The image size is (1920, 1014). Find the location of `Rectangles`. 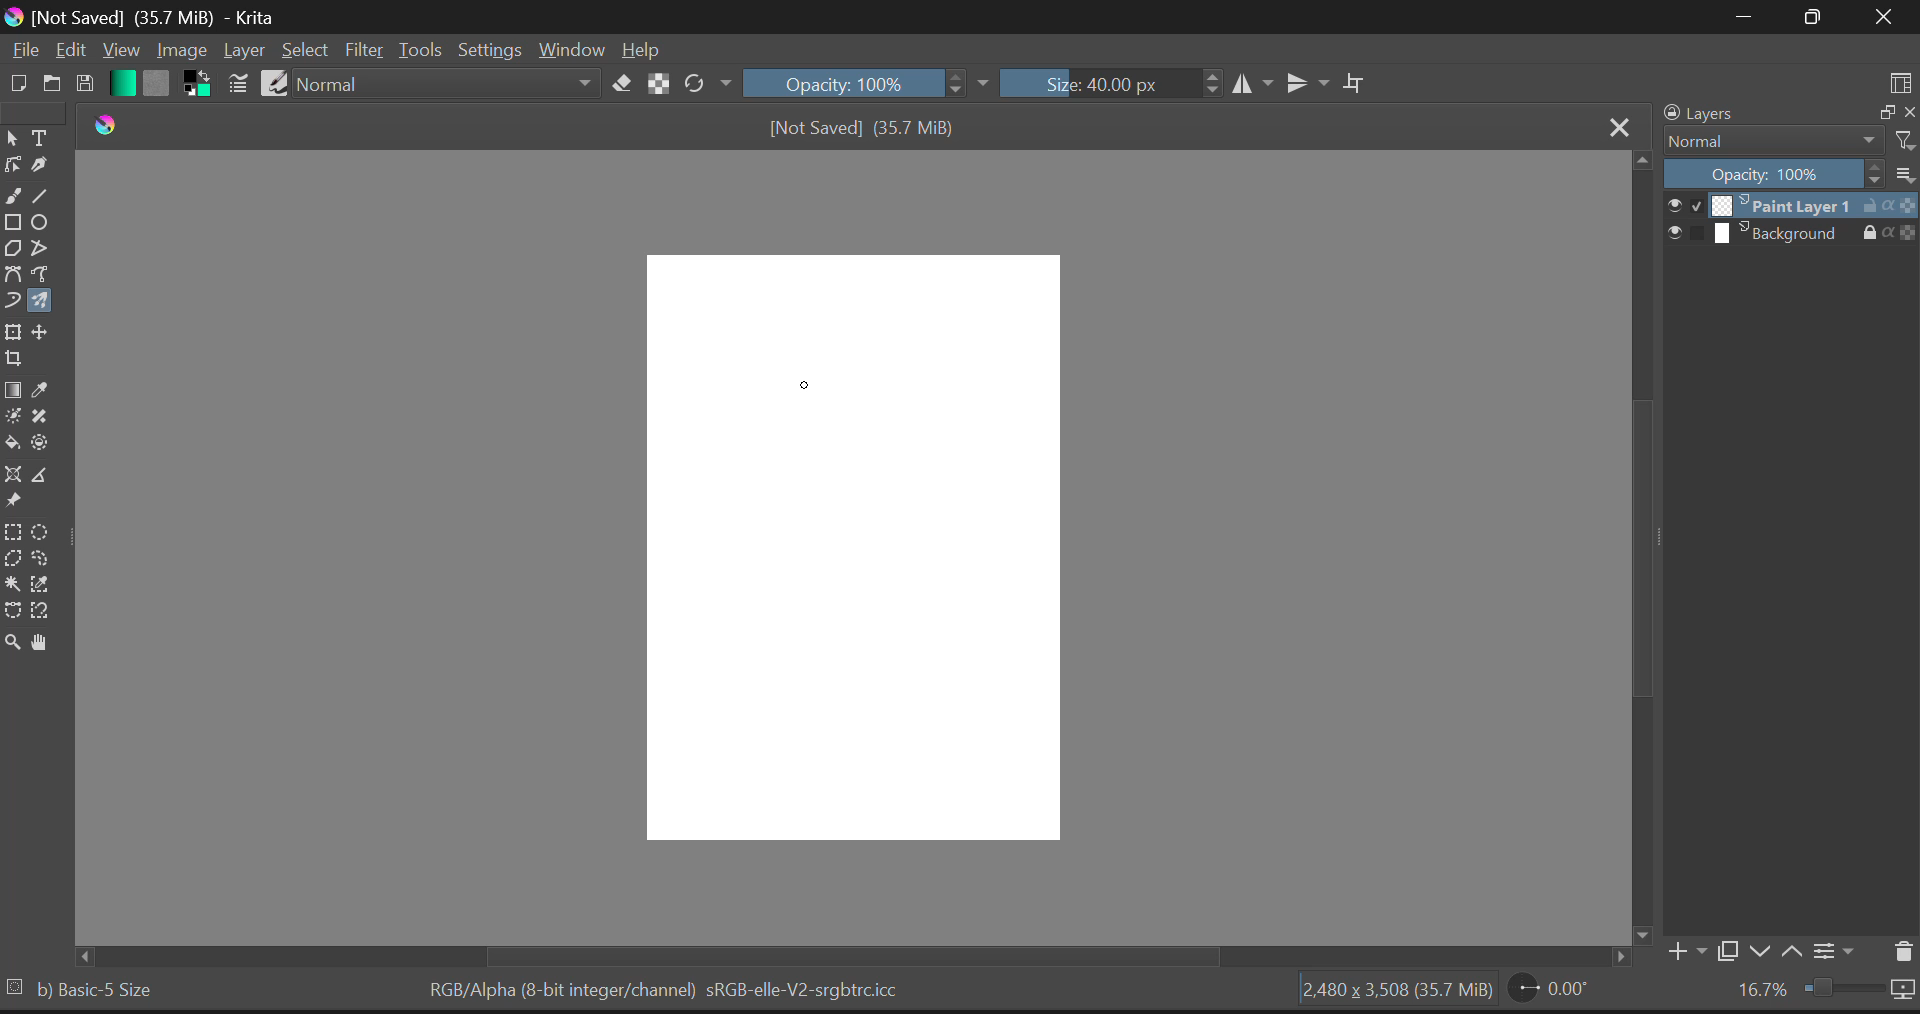

Rectangles is located at coordinates (13, 222).